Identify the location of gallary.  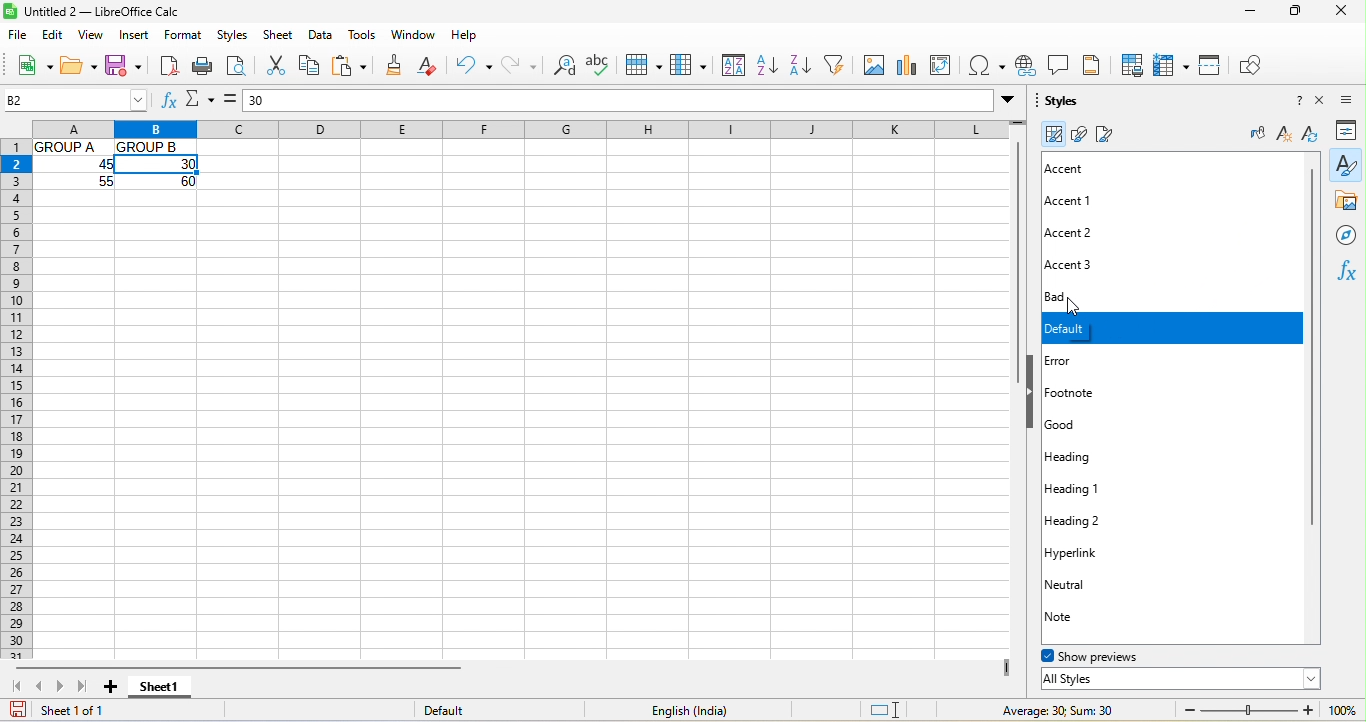
(1347, 202).